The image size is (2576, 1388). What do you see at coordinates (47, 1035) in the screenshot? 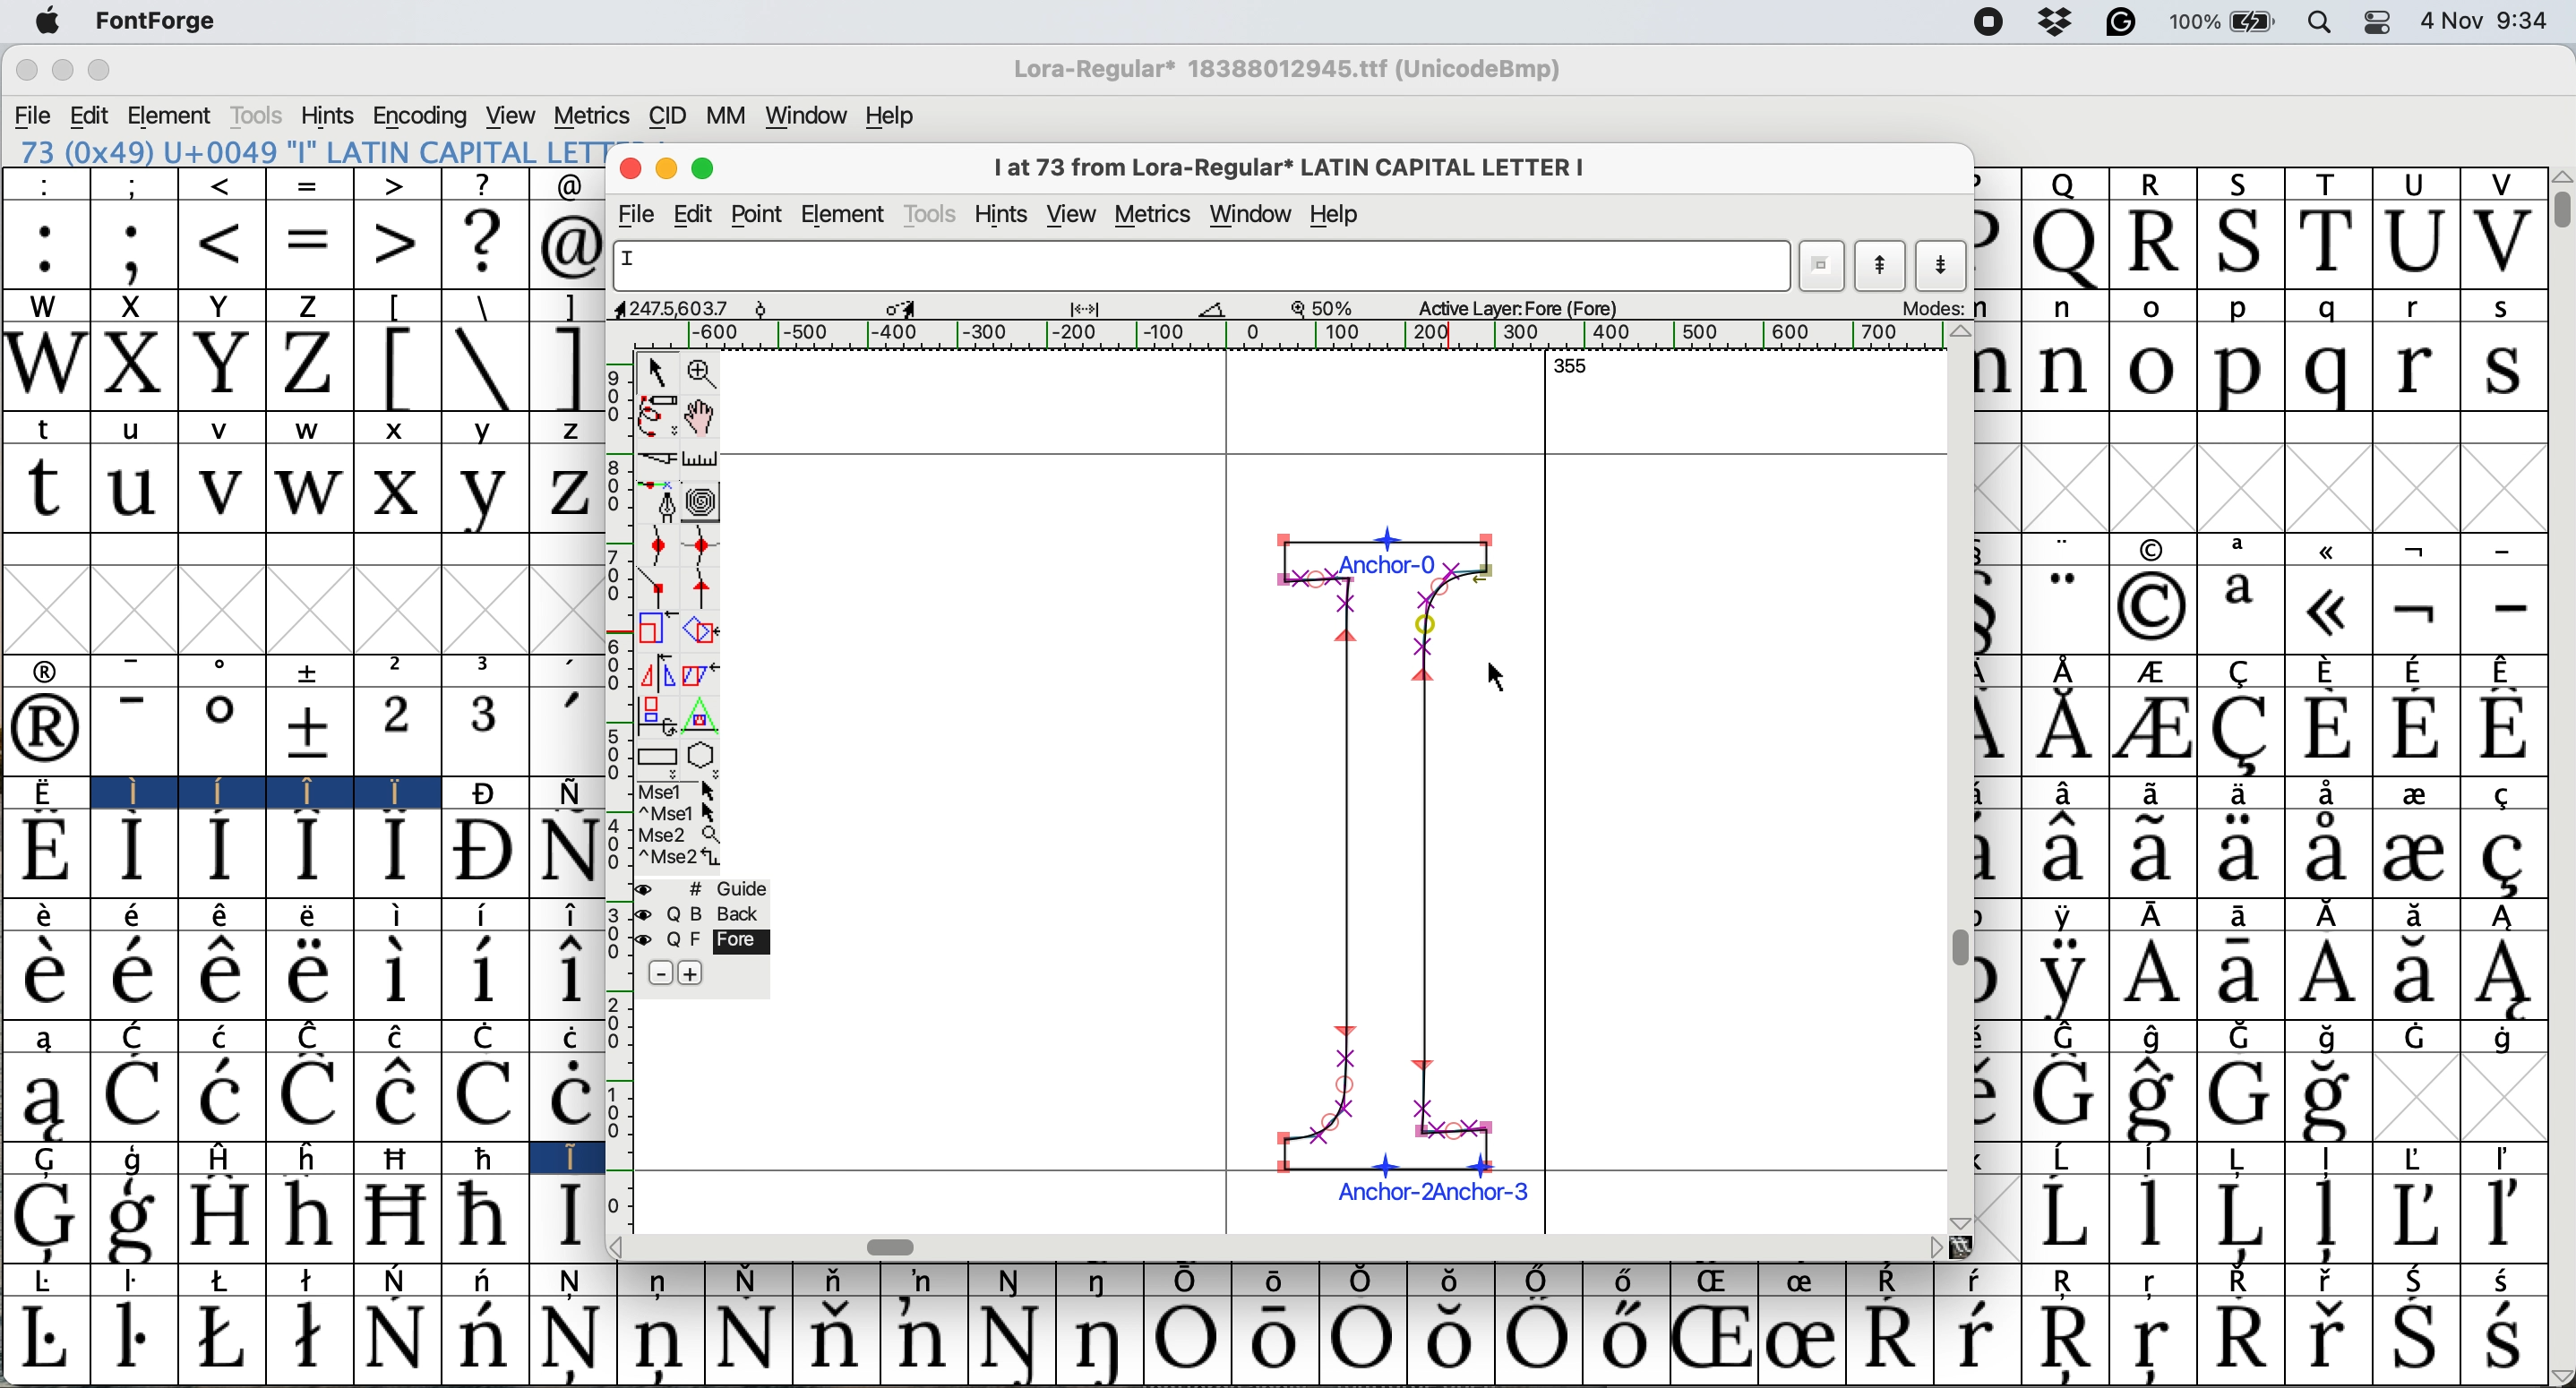
I see `a` at bounding box center [47, 1035].